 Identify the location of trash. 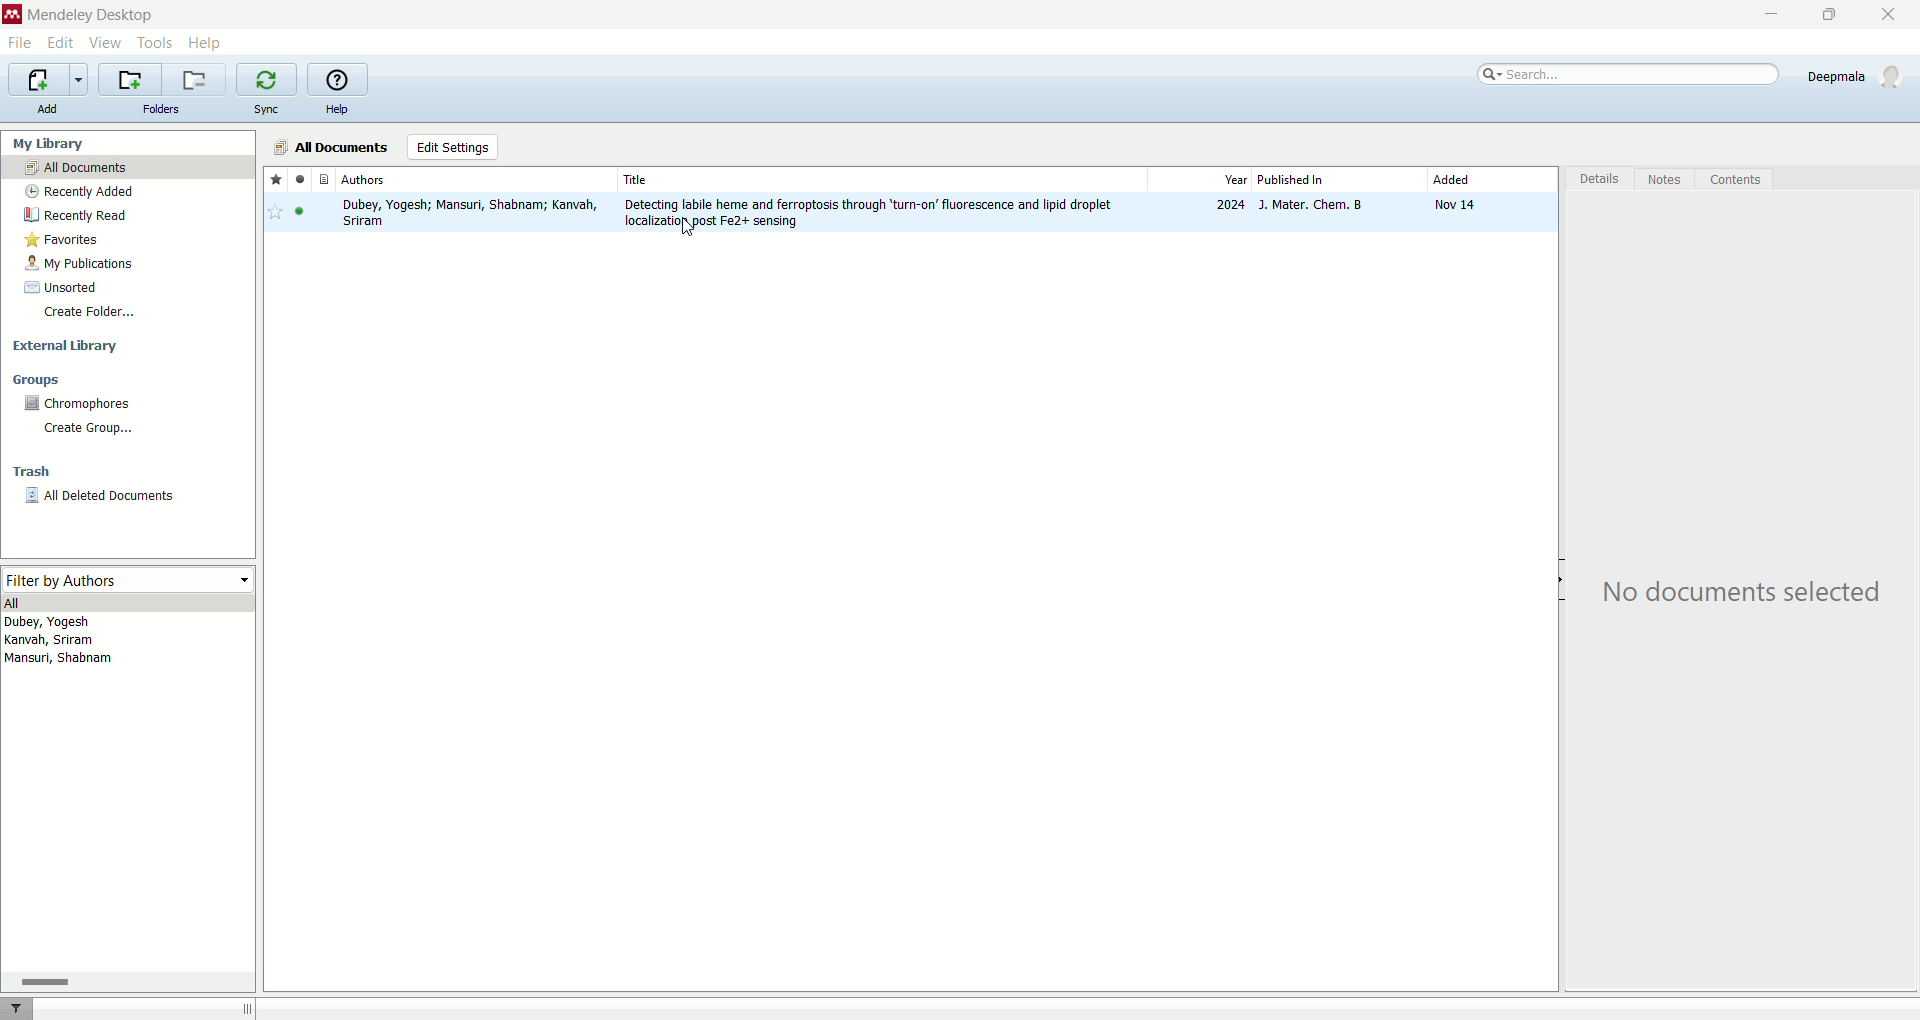
(29, 473).